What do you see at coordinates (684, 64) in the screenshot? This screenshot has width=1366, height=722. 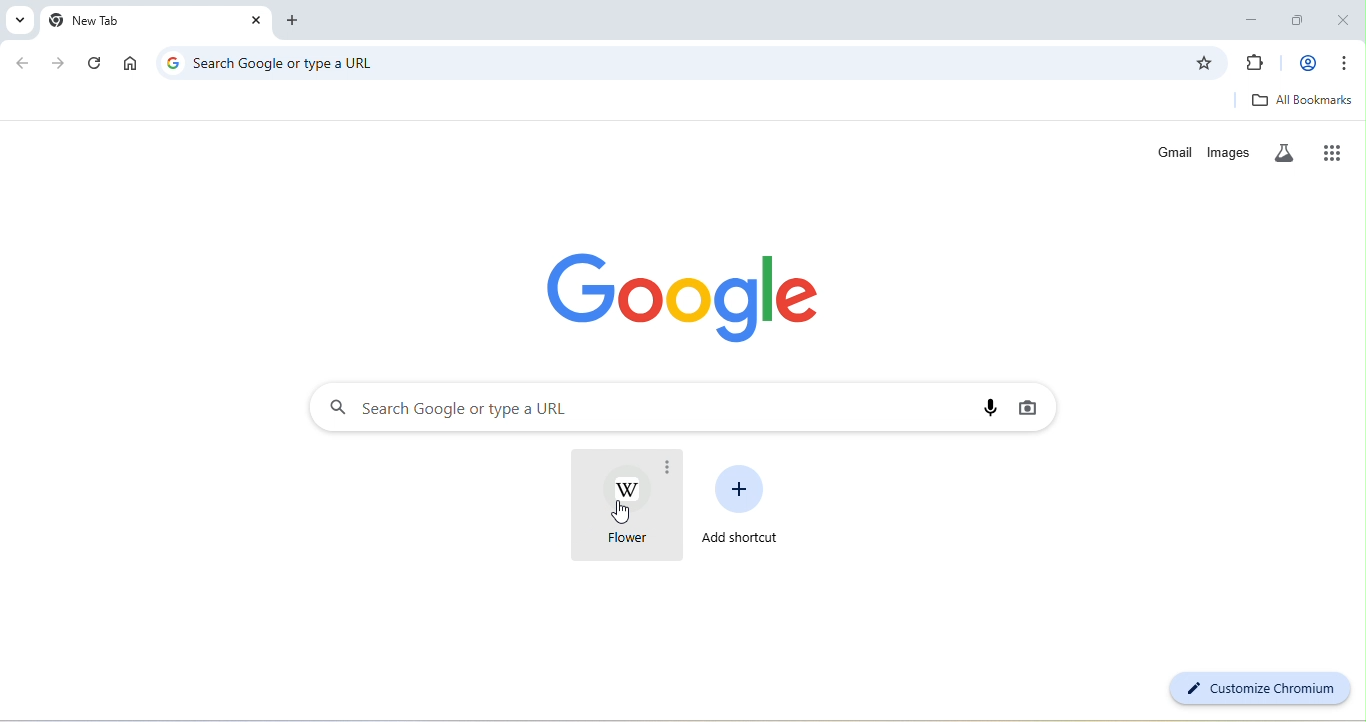 I see `search google or type a URL` at bounding box center [684, 64].